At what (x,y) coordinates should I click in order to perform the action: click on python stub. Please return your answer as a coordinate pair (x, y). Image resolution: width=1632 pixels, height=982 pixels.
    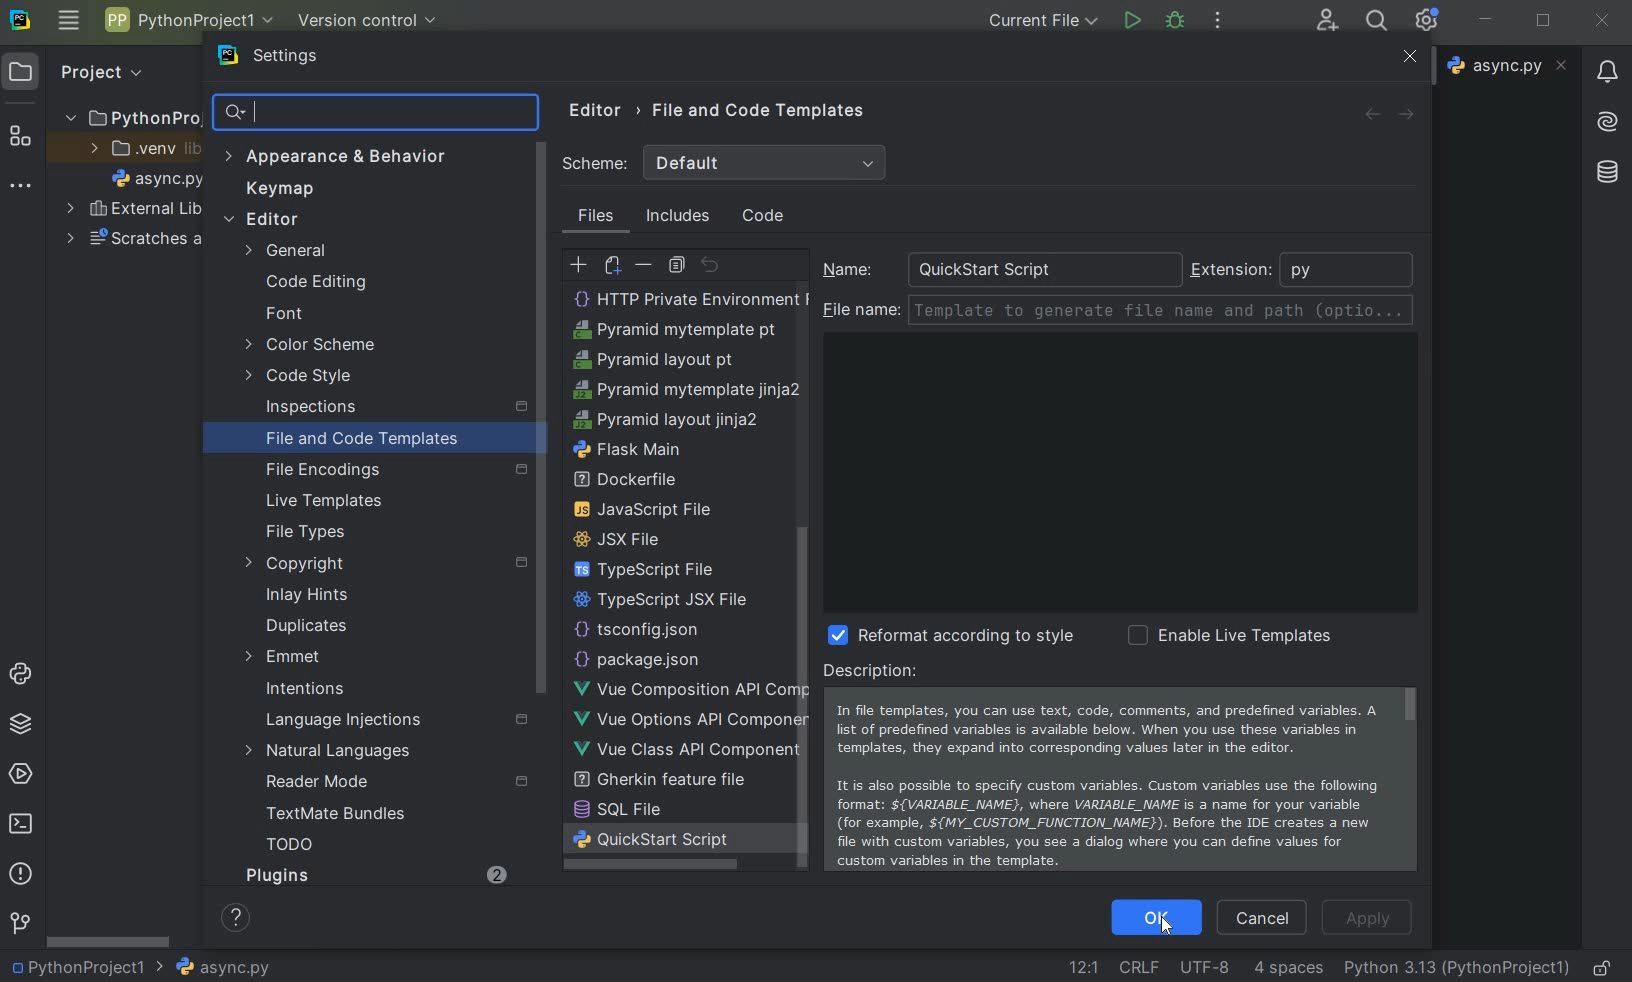
    Looking at the image, I should click on (648, 447).